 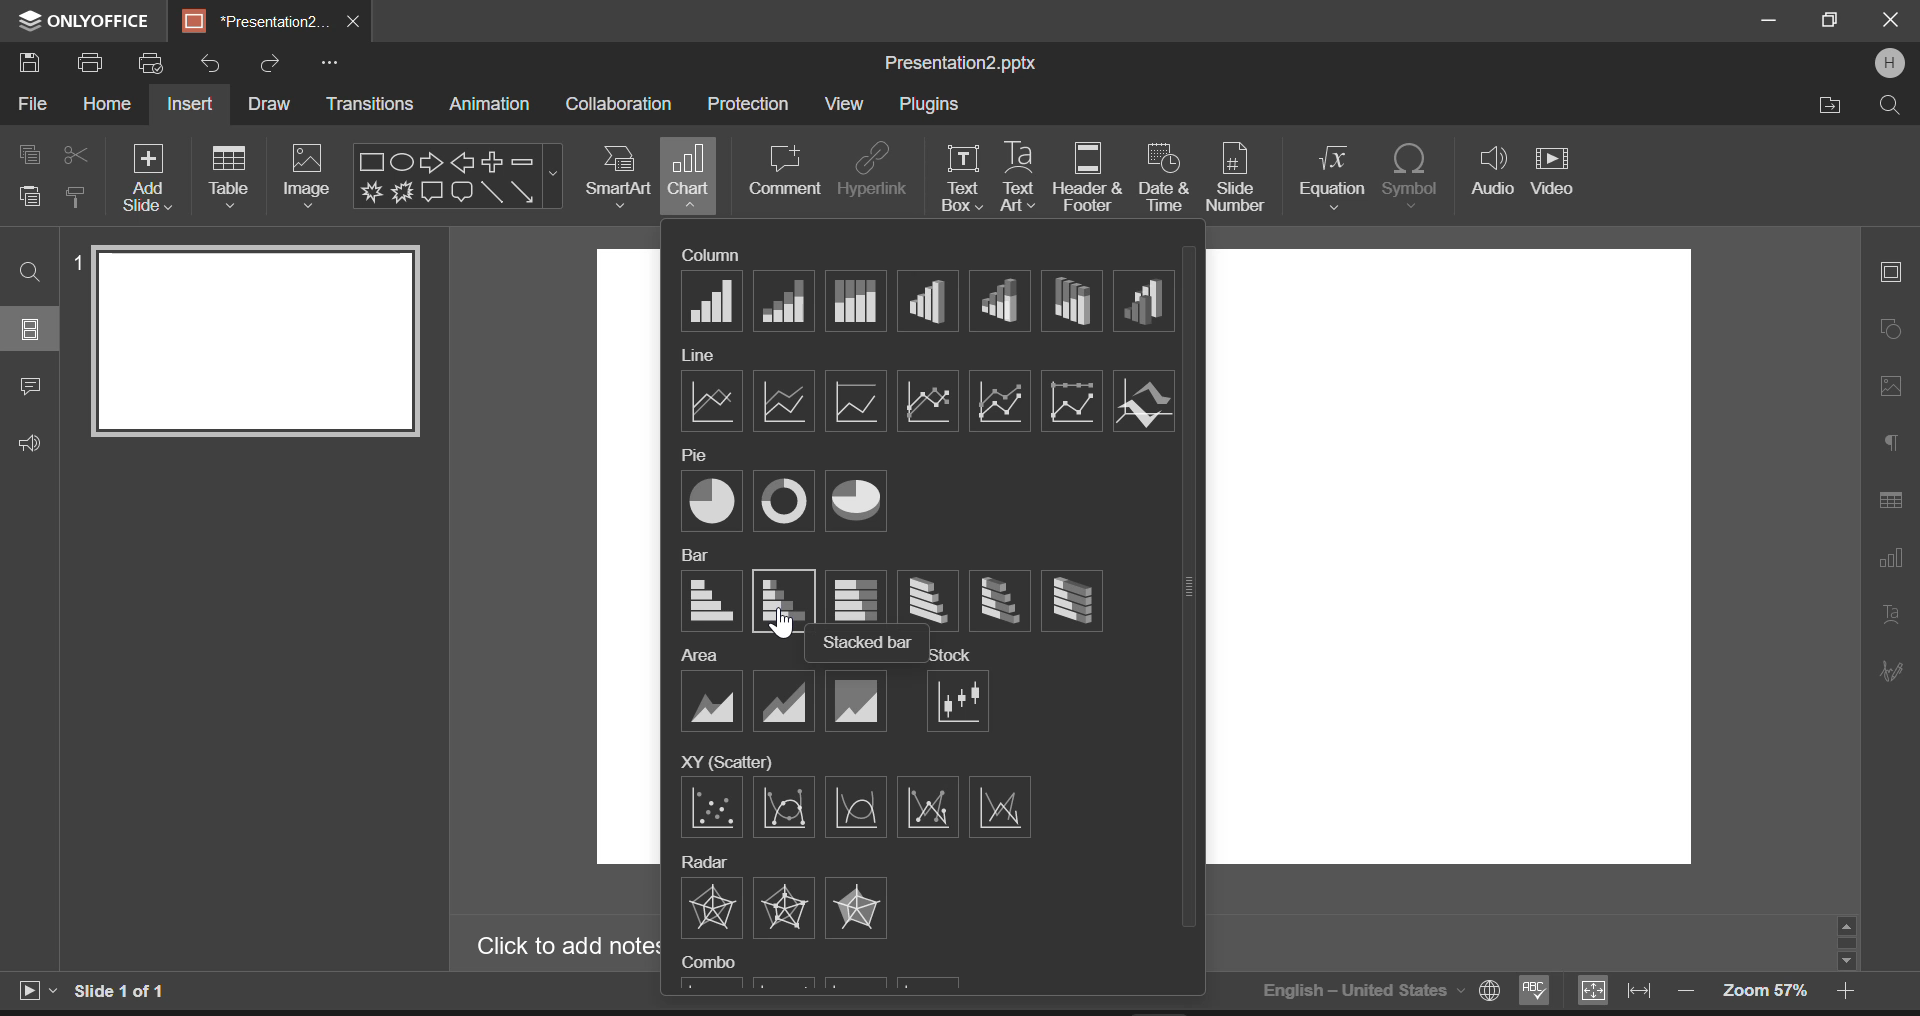 What do you see at coordinates (872, 171) in the screenshot?
I see `Hyperlink` at bounding box center [872, 171].